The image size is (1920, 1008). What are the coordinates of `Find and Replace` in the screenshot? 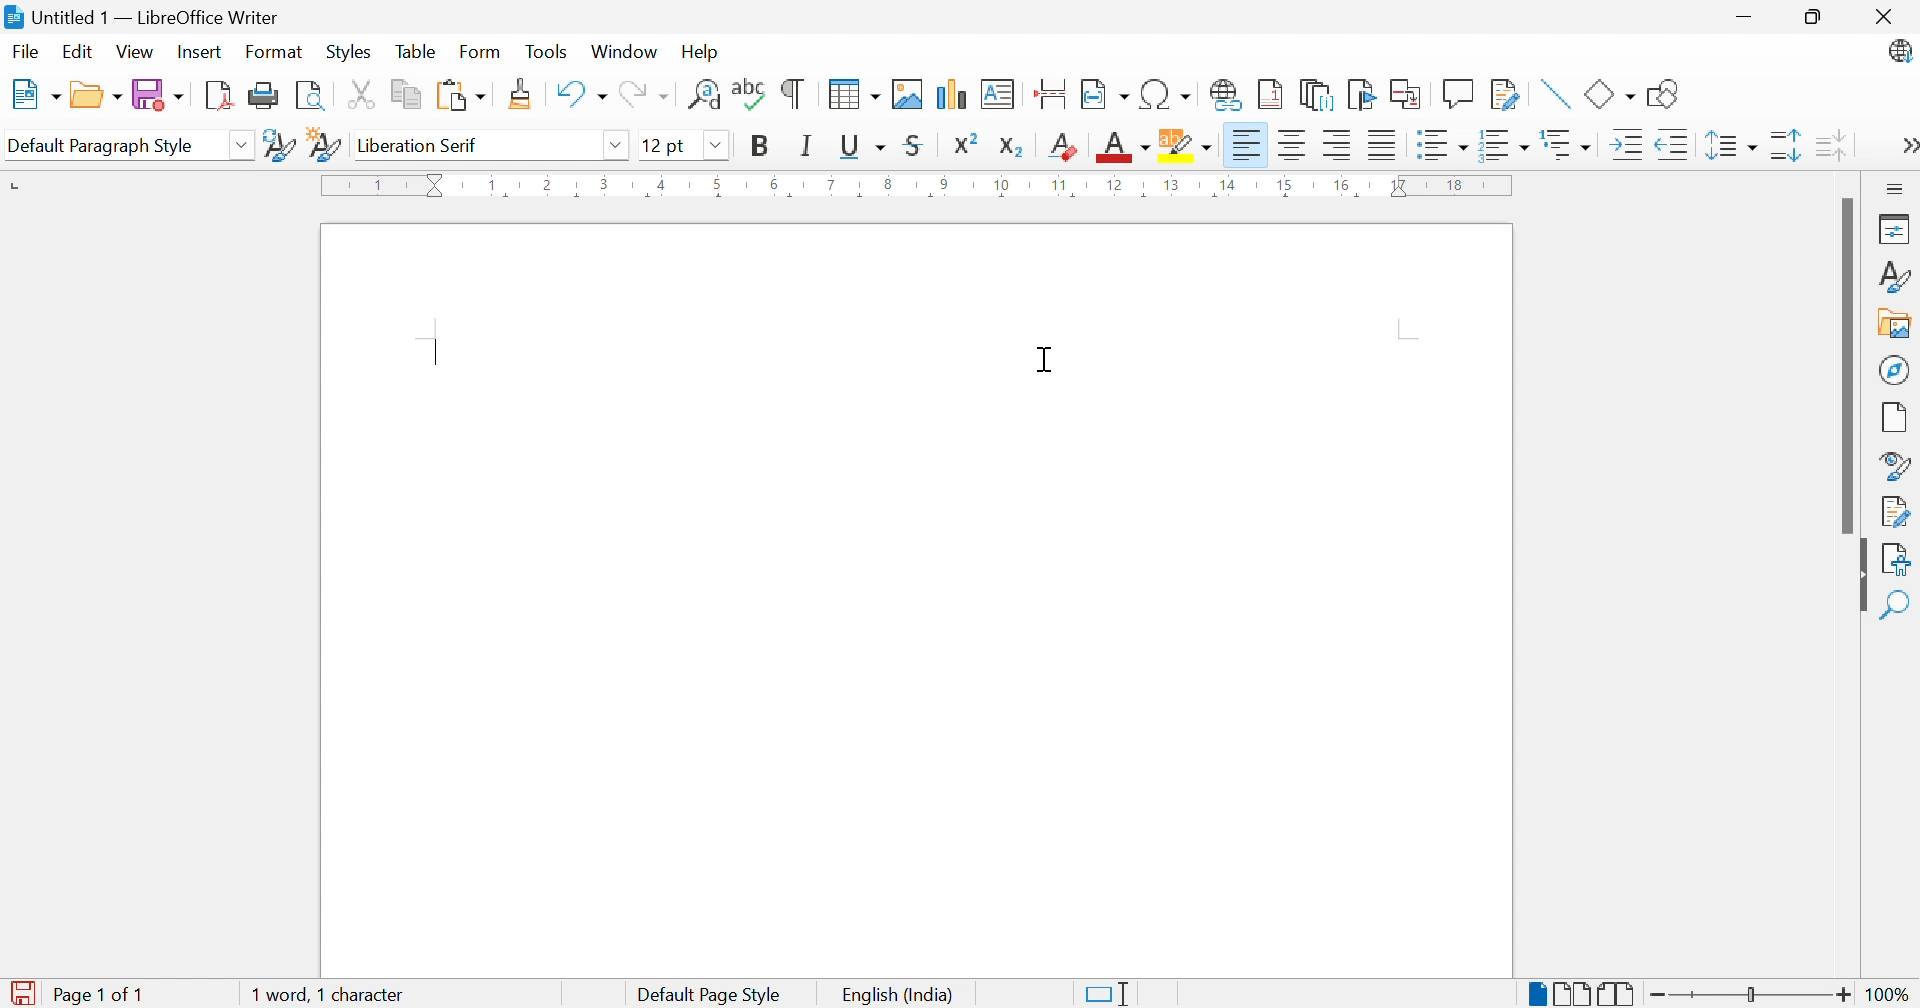 It's located at (703, 94).